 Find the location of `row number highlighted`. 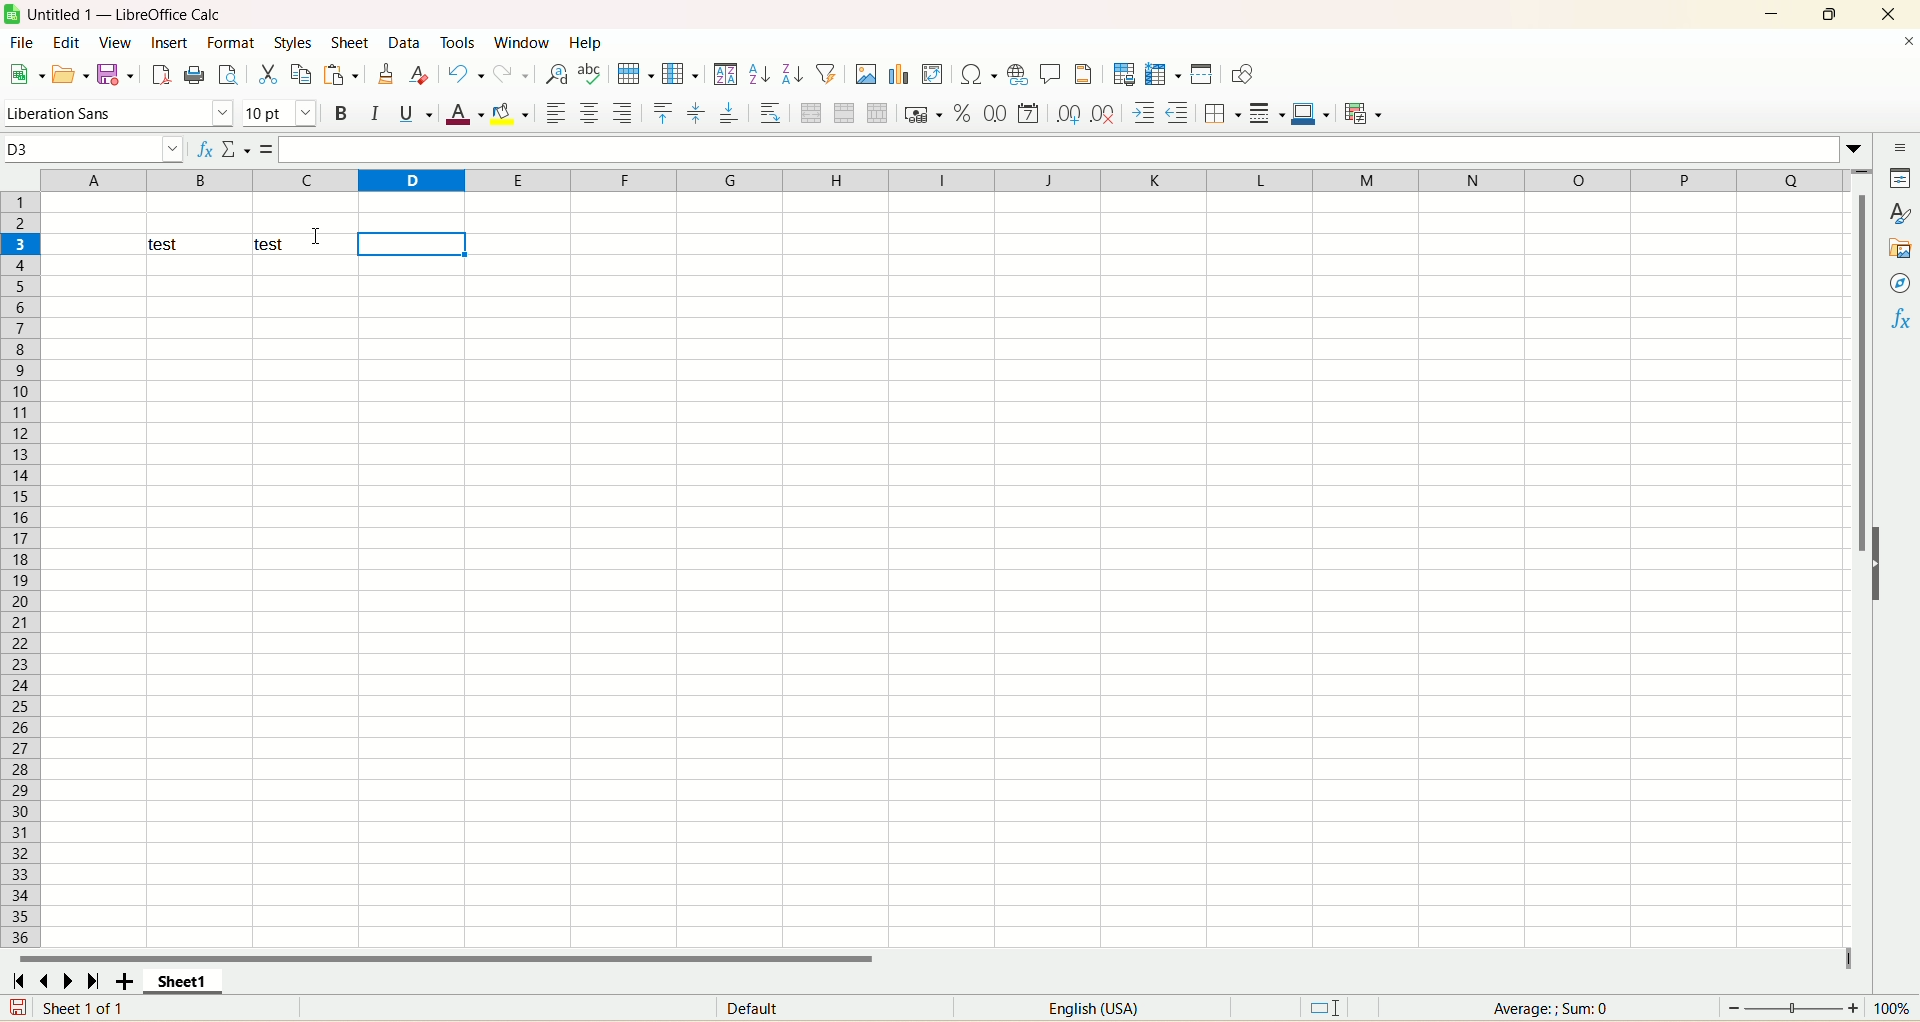

row number highlighted is located at coordinates (20, 245).